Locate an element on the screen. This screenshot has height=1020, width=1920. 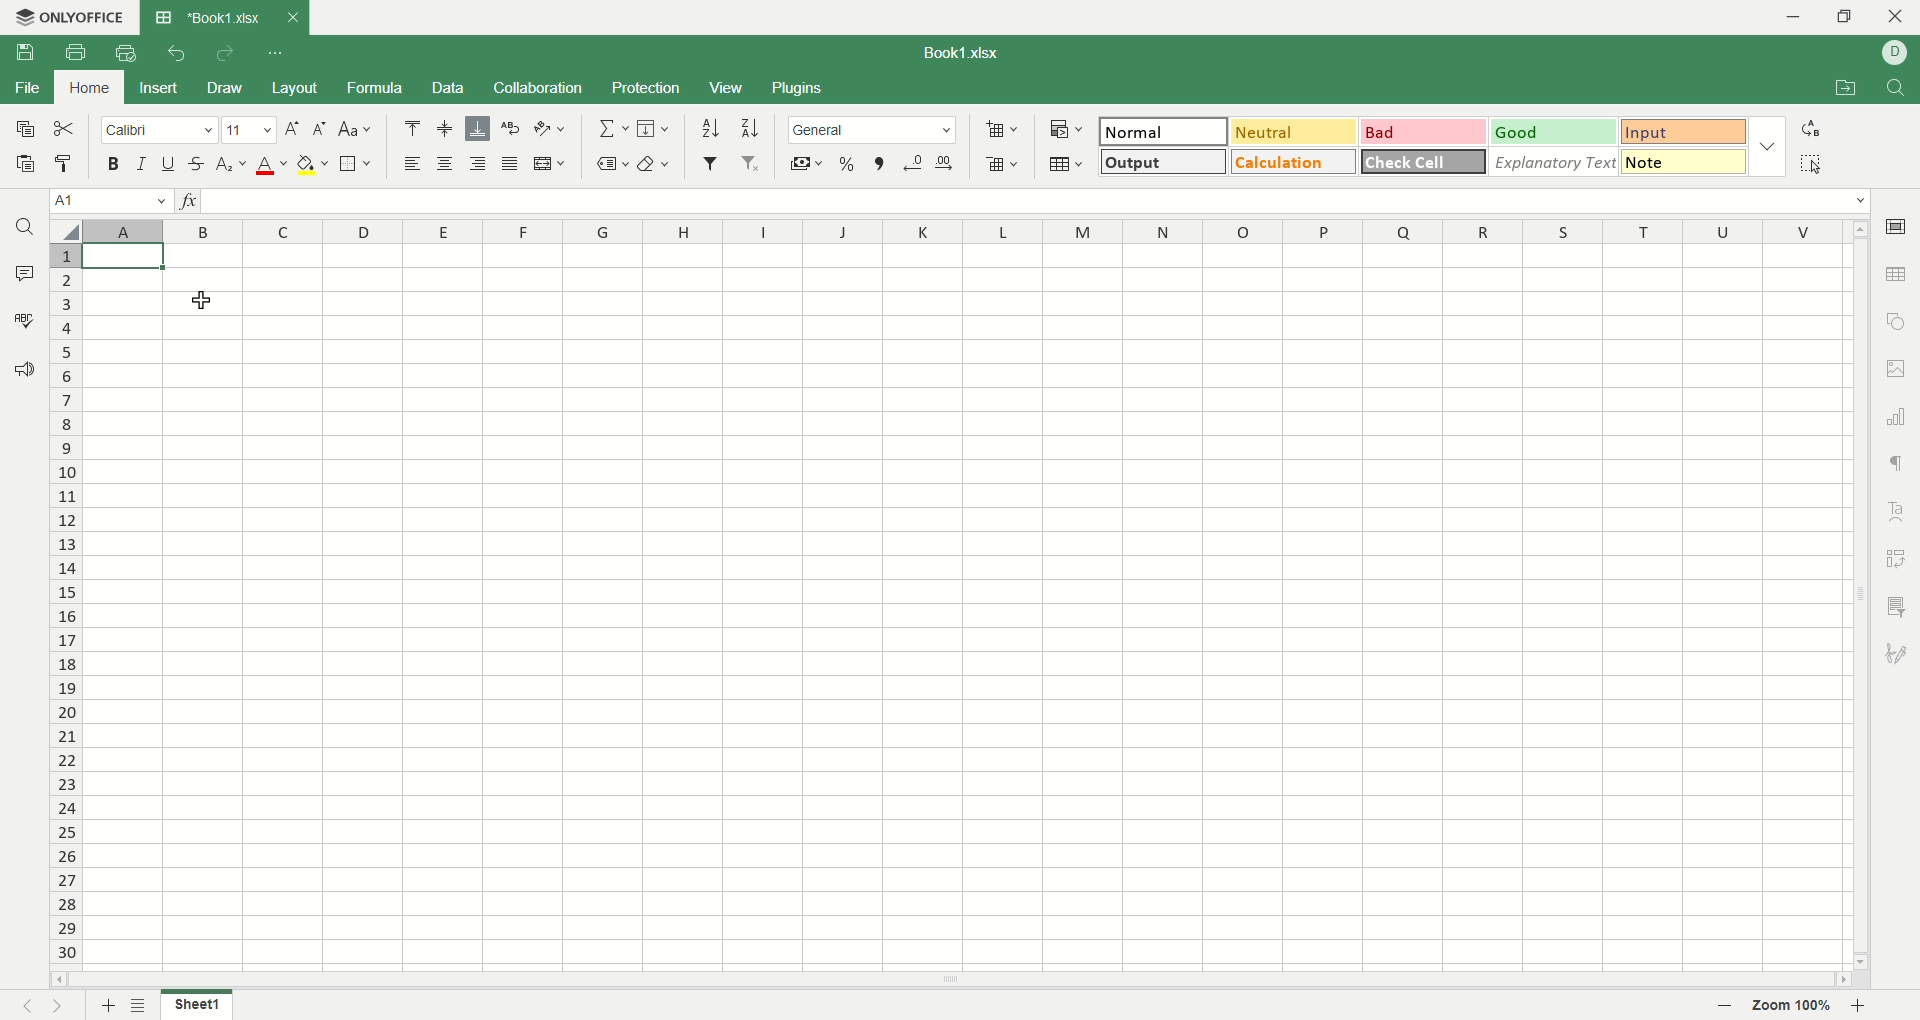
style options is located at coordinates (1769, 146).